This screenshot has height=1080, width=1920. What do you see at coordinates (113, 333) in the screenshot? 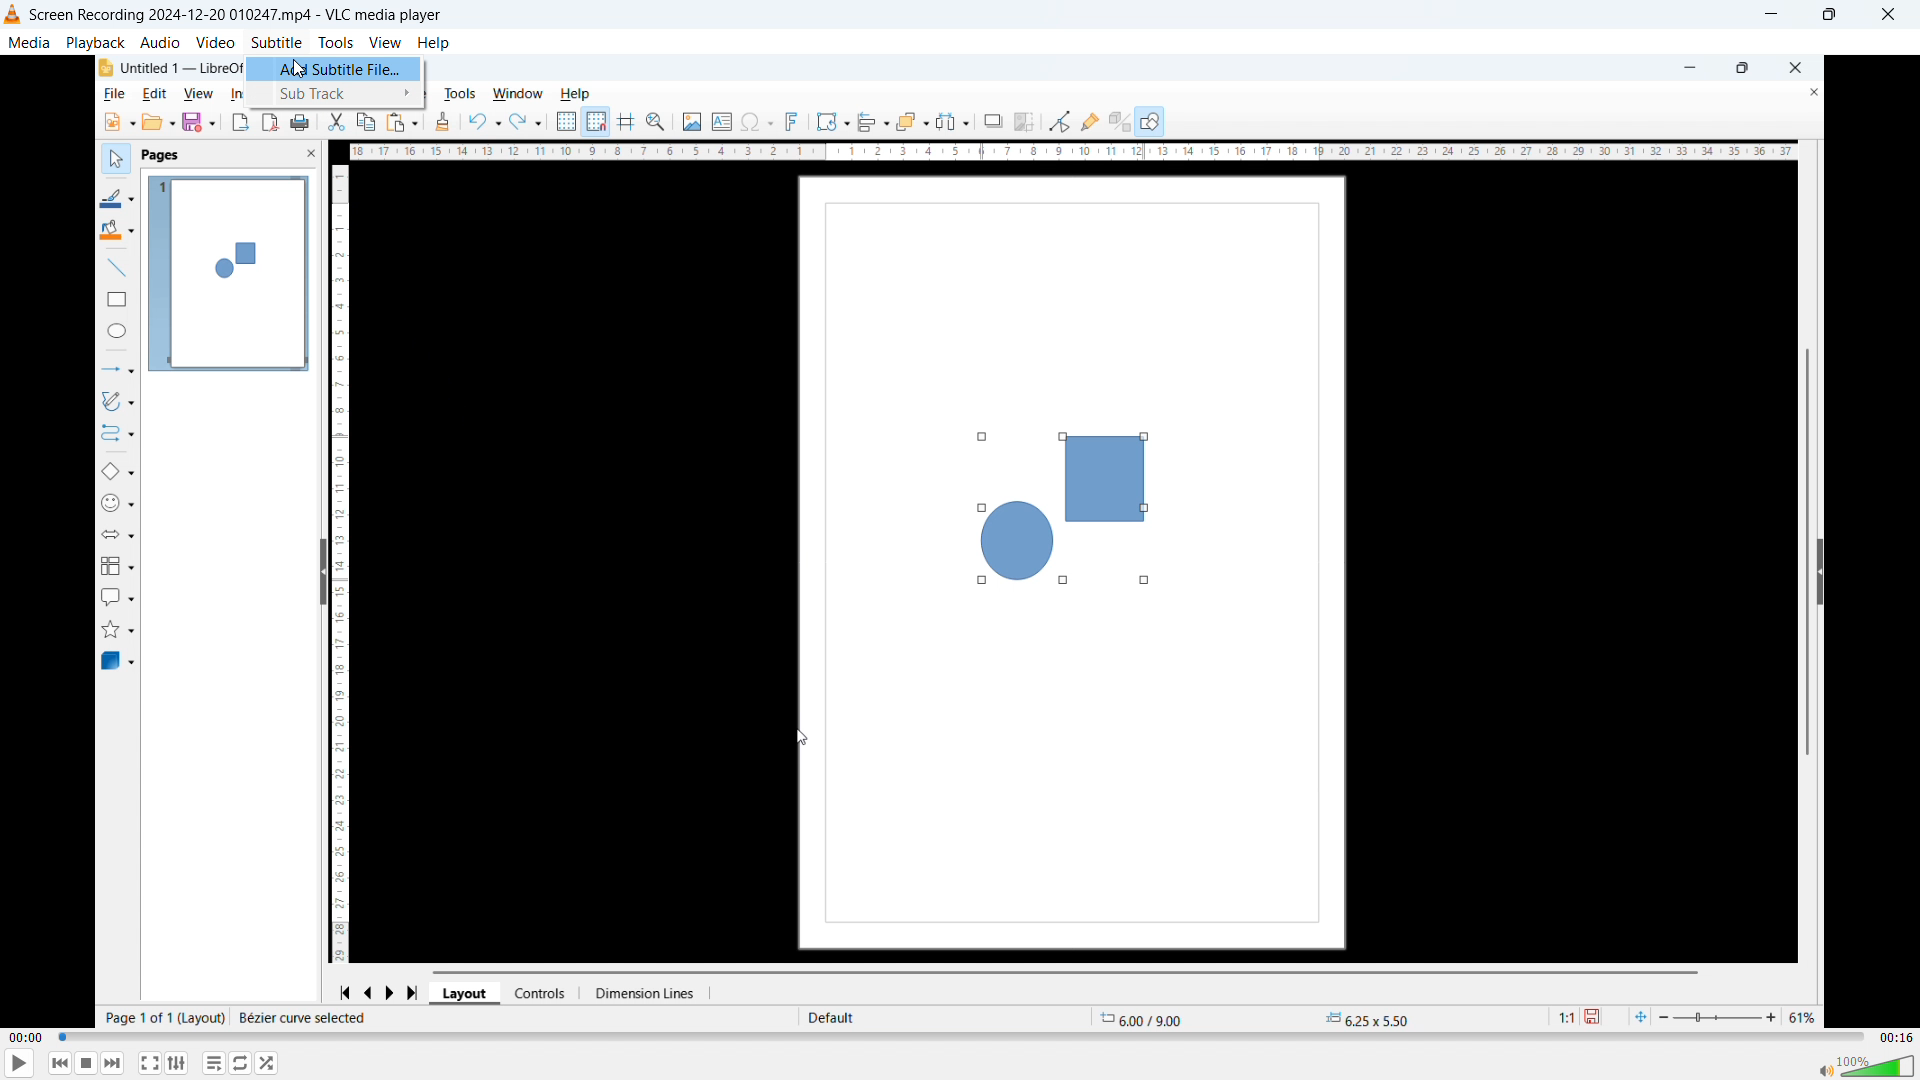
I see `elipse` at bounding box center [113, 333].